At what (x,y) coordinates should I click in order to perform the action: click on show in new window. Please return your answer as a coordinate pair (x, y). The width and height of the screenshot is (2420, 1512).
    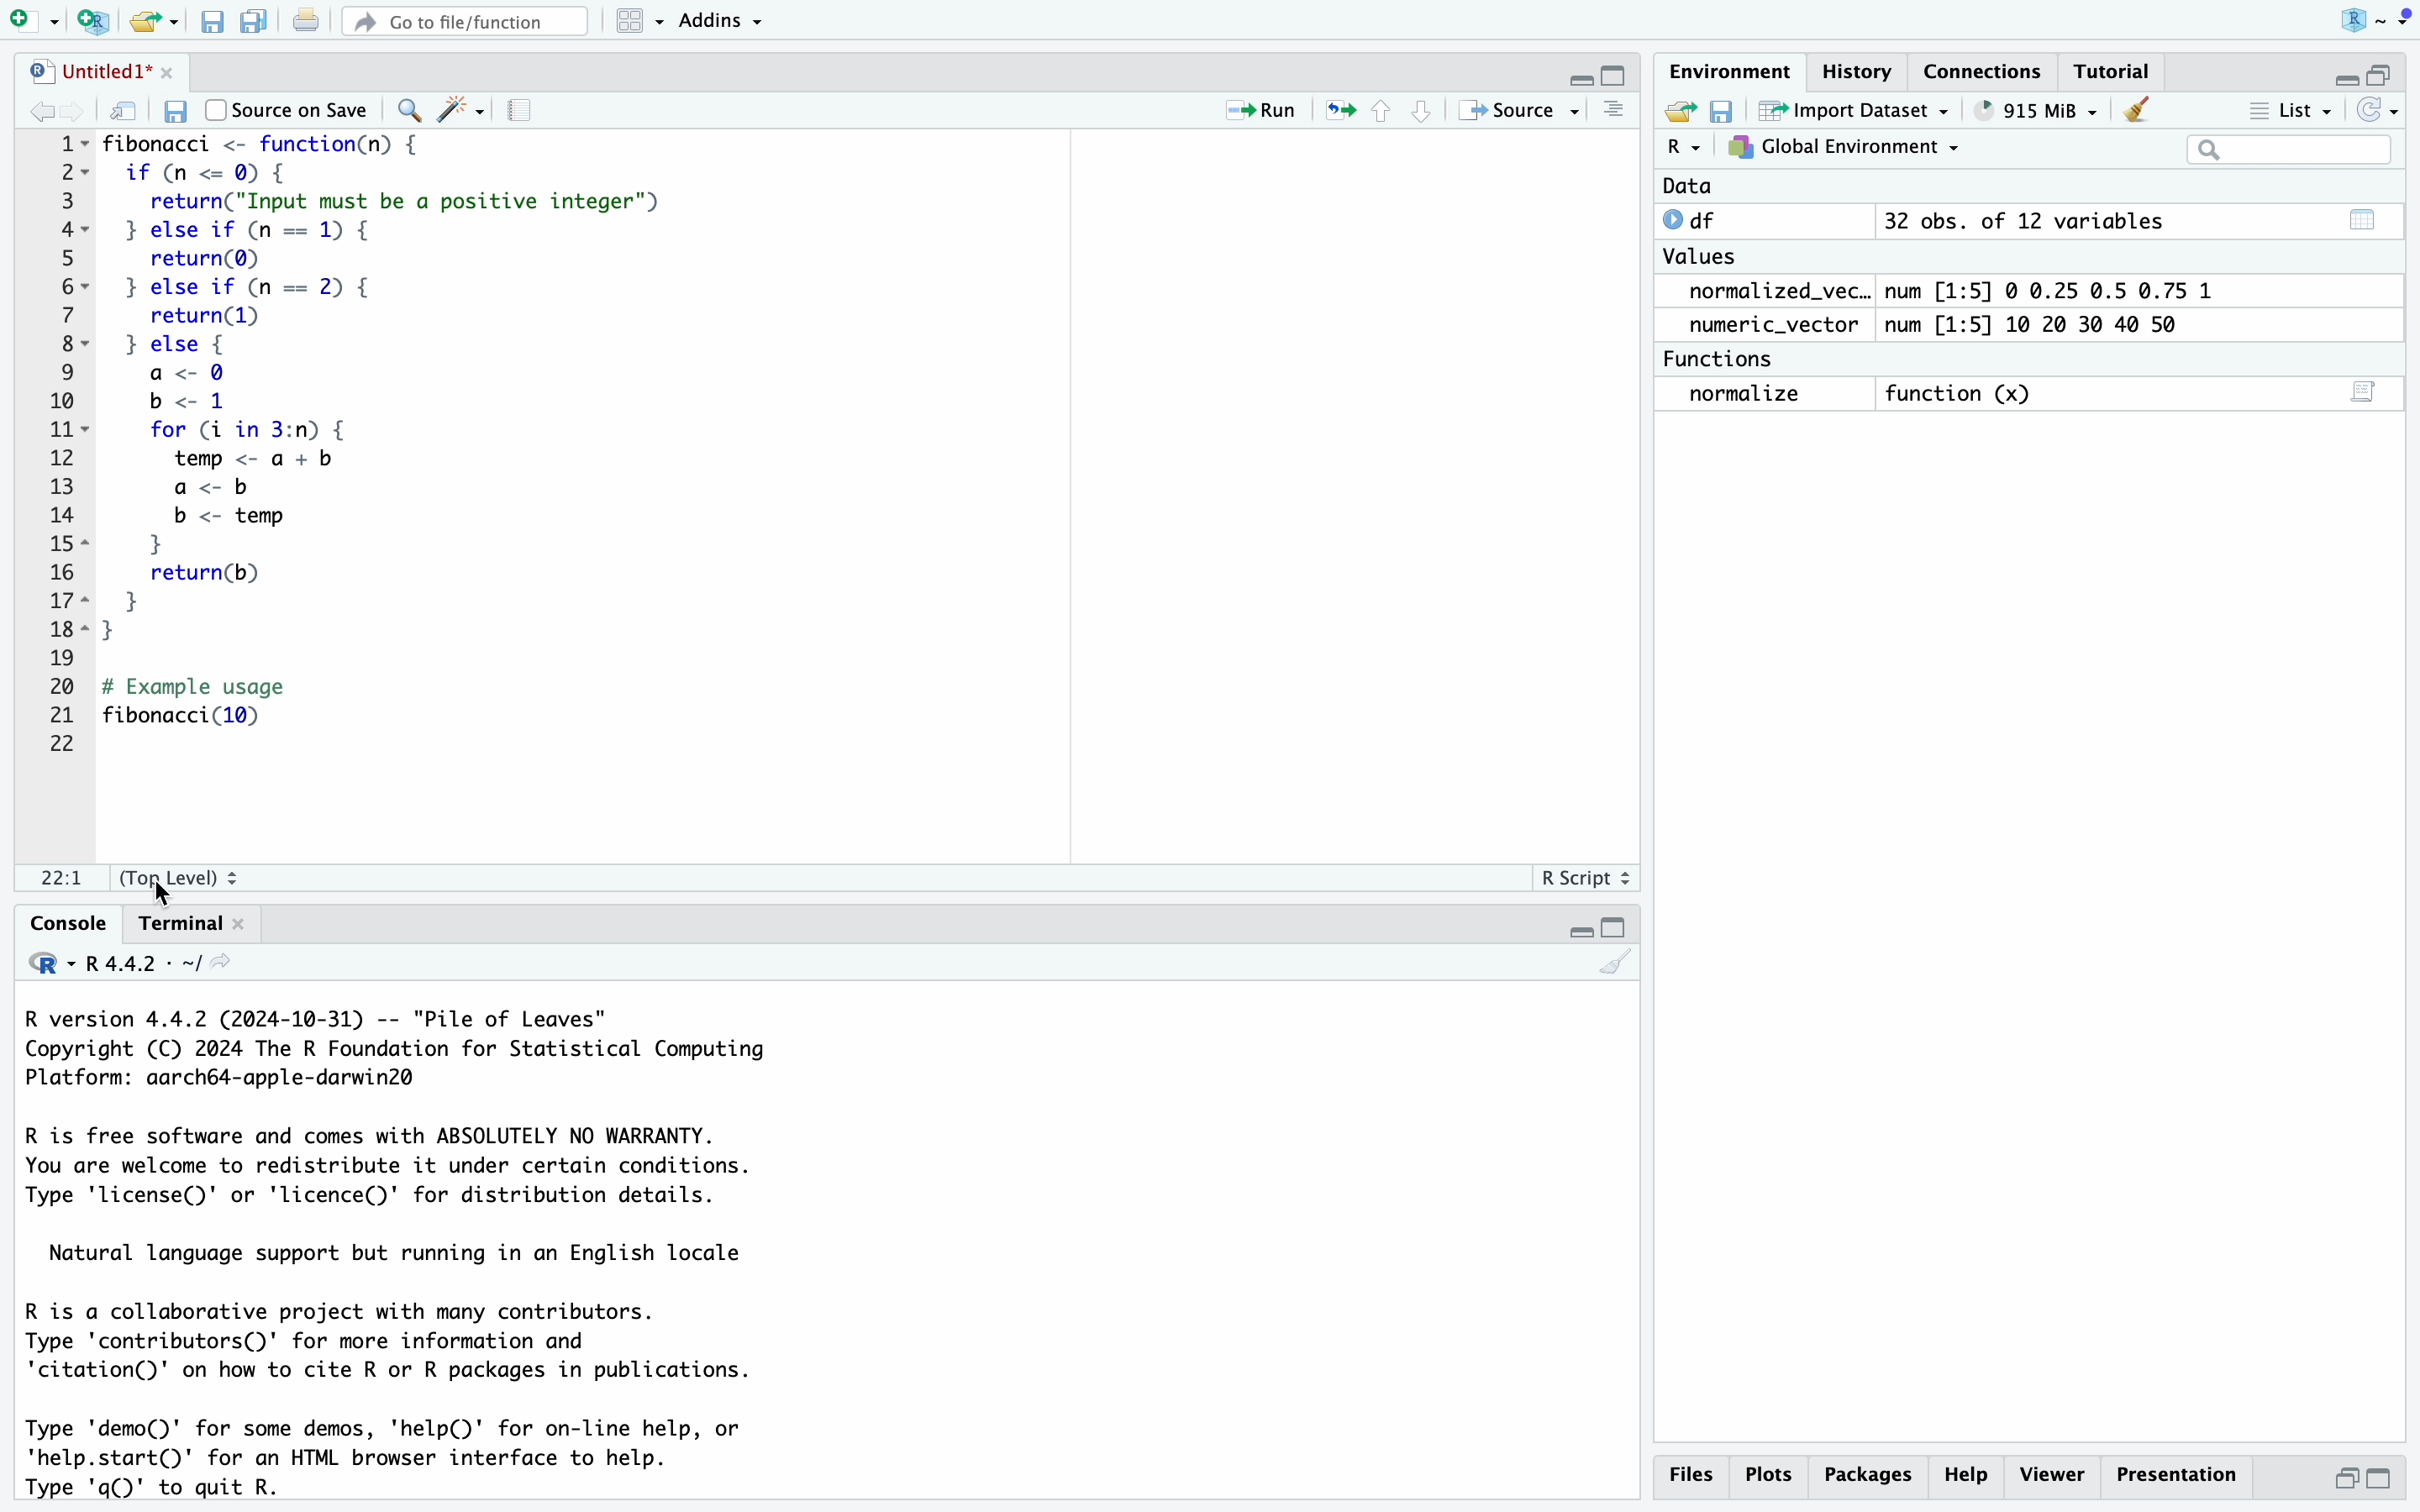
    Looking at the image, I should click on (127, 115).